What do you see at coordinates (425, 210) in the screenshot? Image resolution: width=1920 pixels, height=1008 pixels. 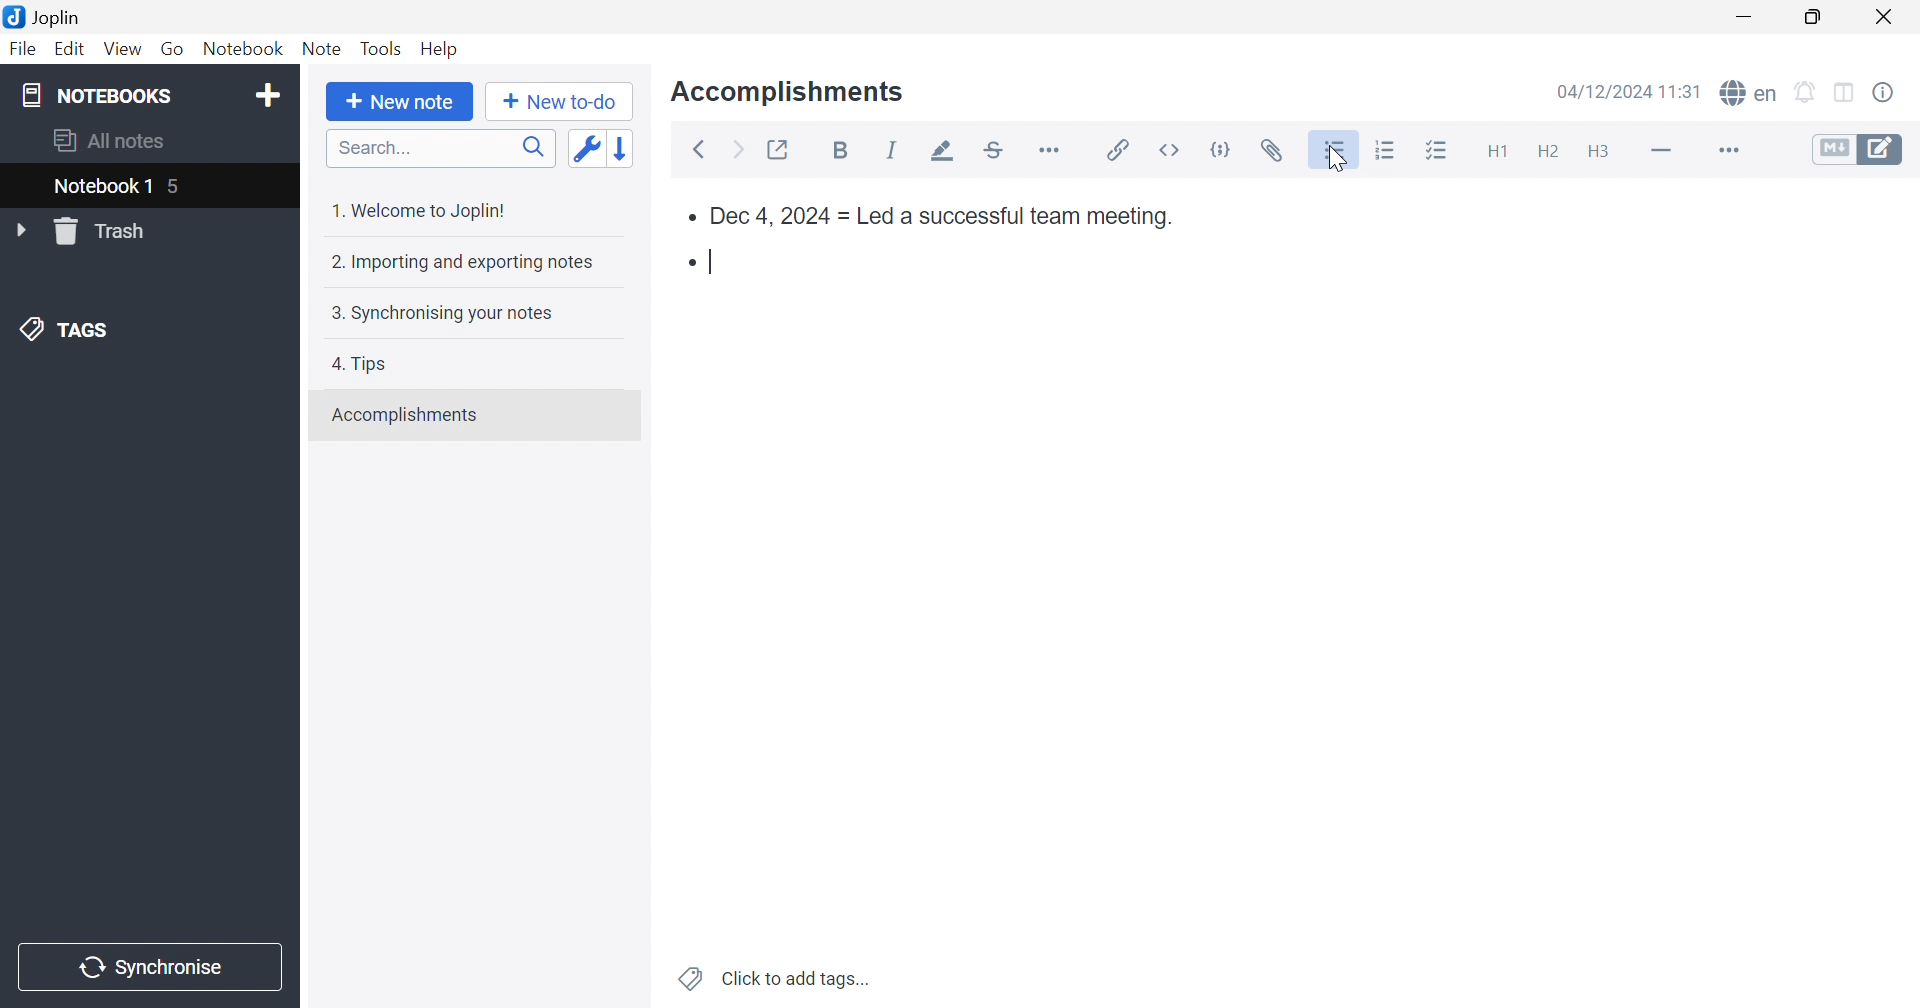 I see `1. Welcome to Joplin!` at bounding box center [425, 210].